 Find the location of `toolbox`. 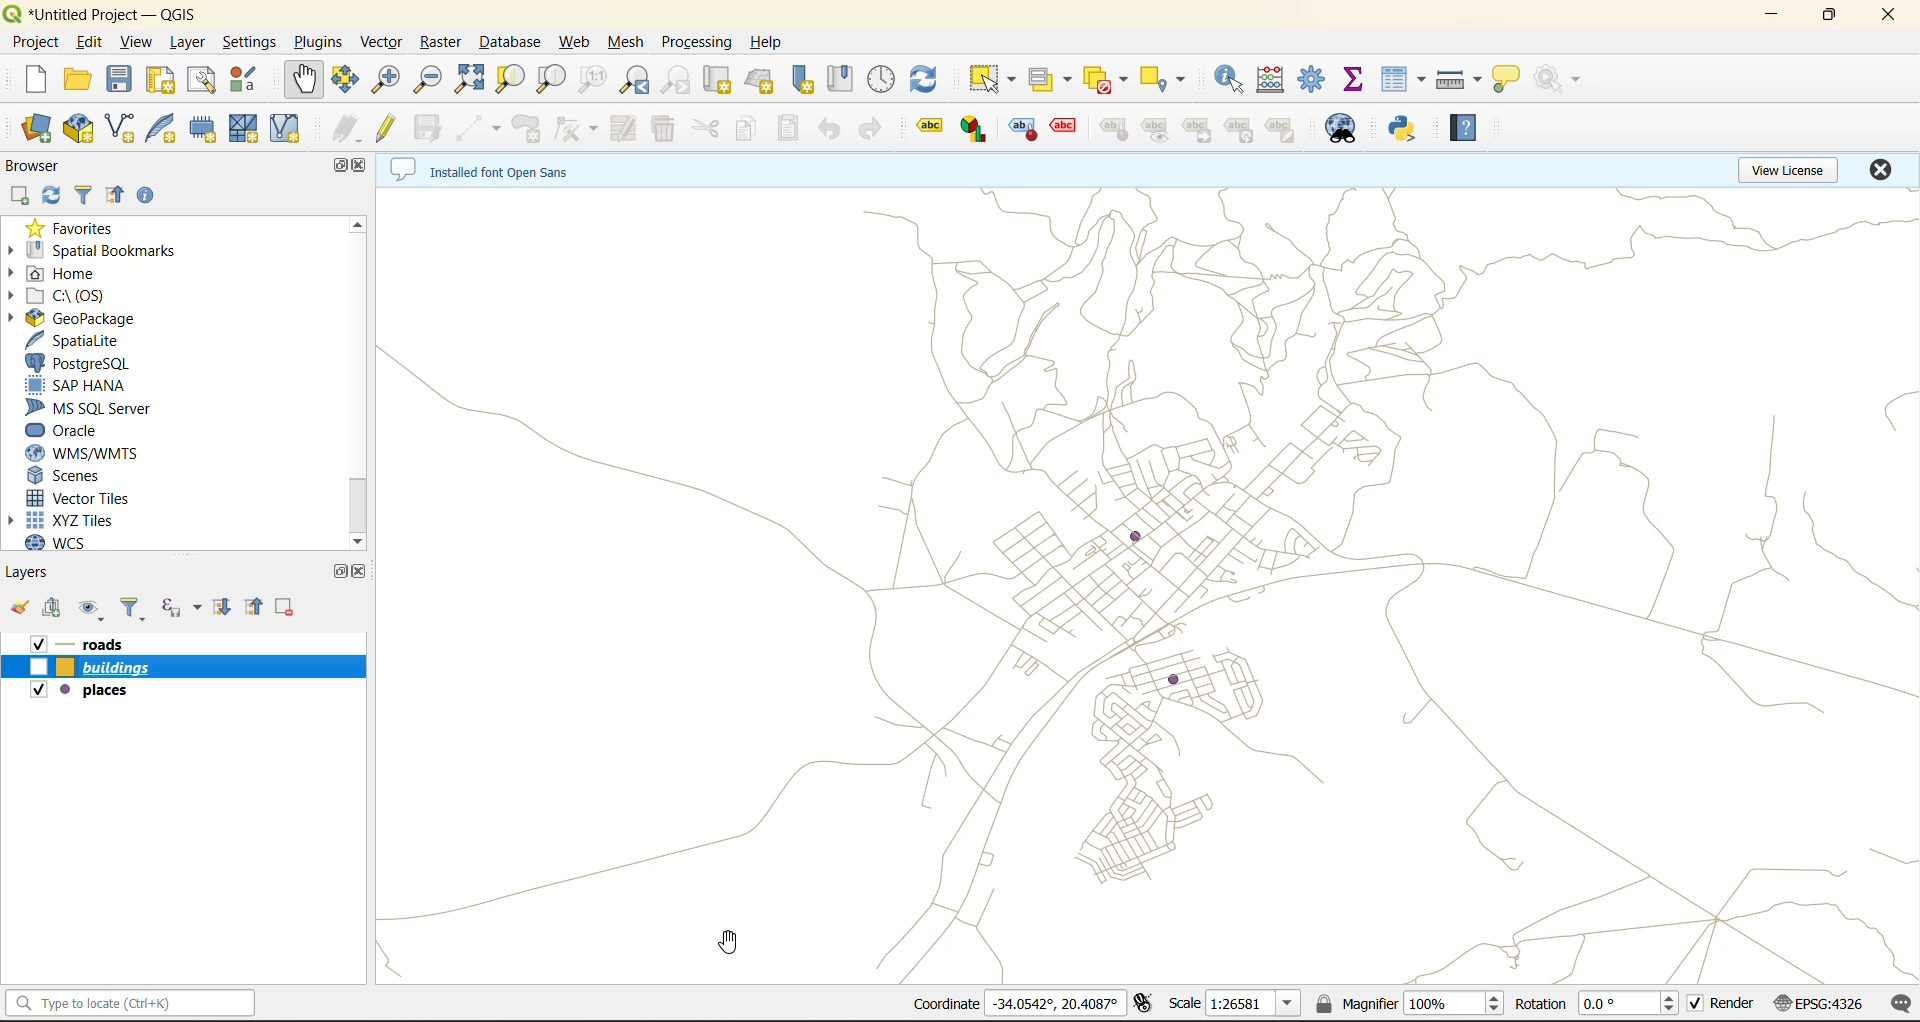

toolbox is located at coordinates (1315, 83).